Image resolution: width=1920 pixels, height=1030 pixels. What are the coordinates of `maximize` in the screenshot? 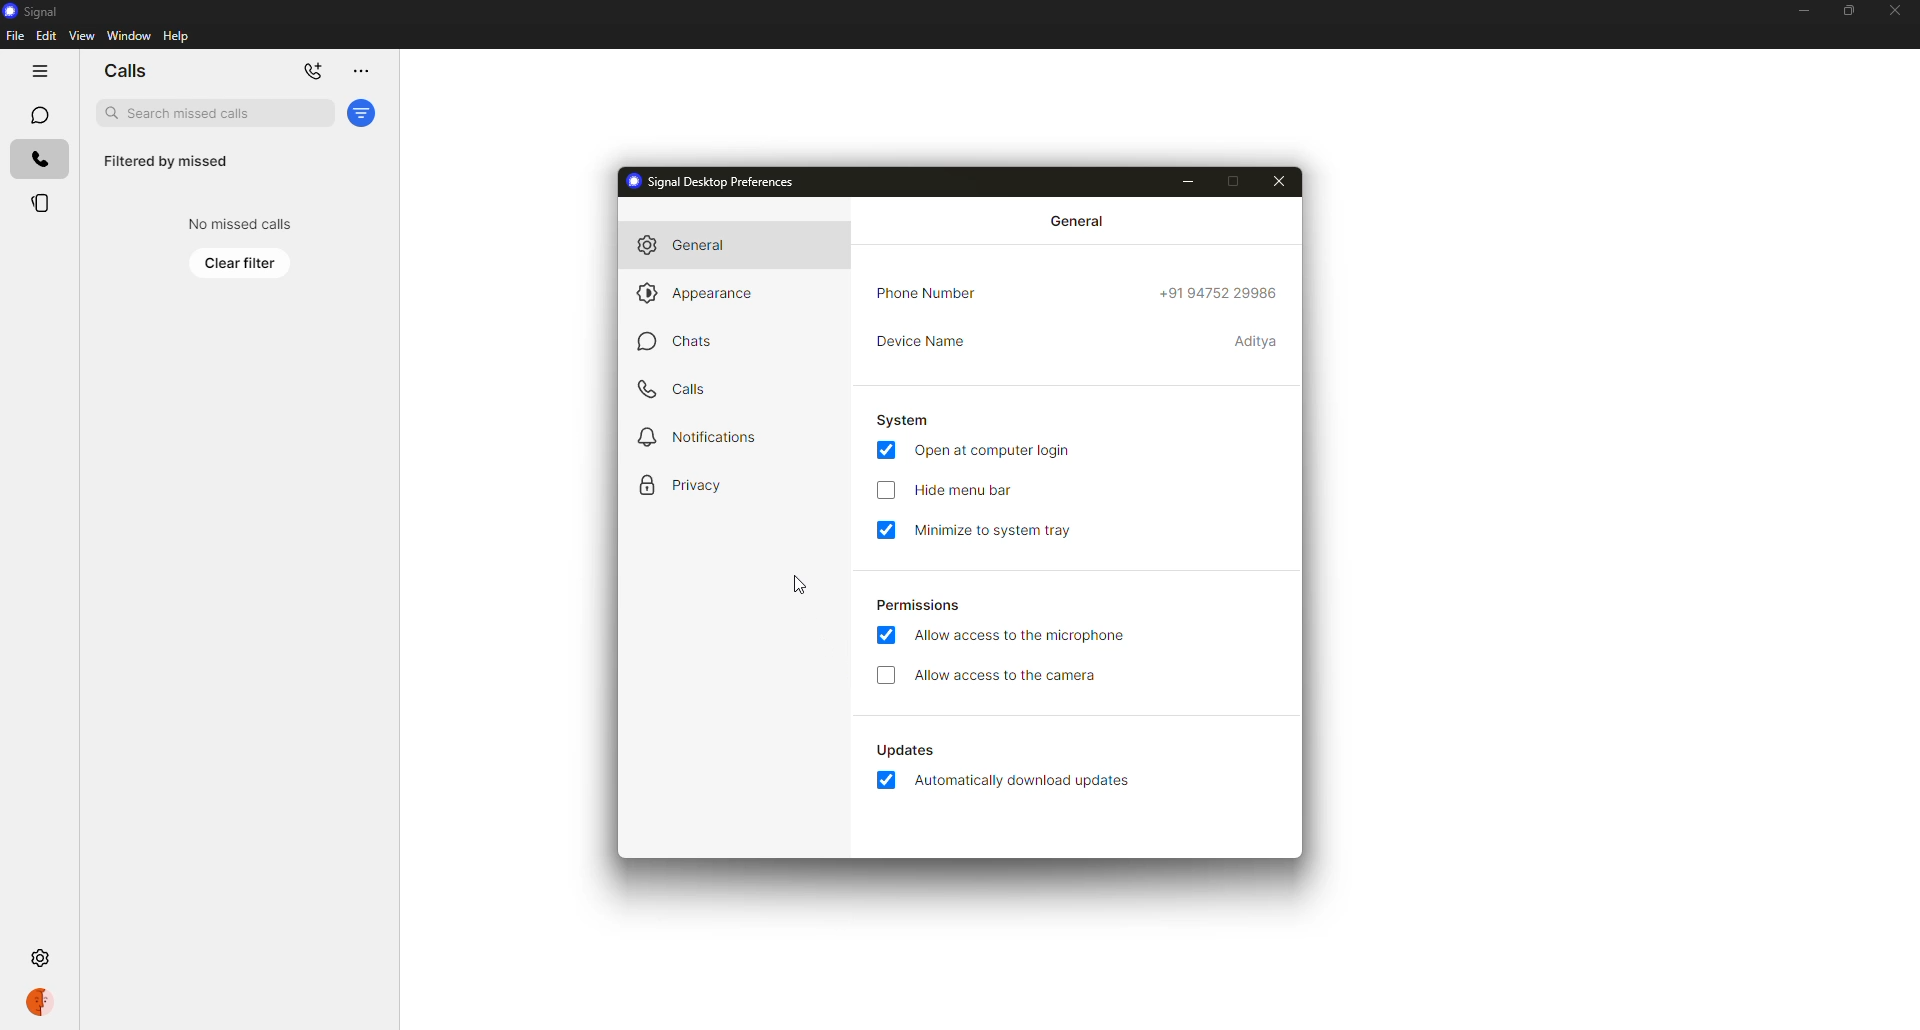 It's located at (1233, 181).